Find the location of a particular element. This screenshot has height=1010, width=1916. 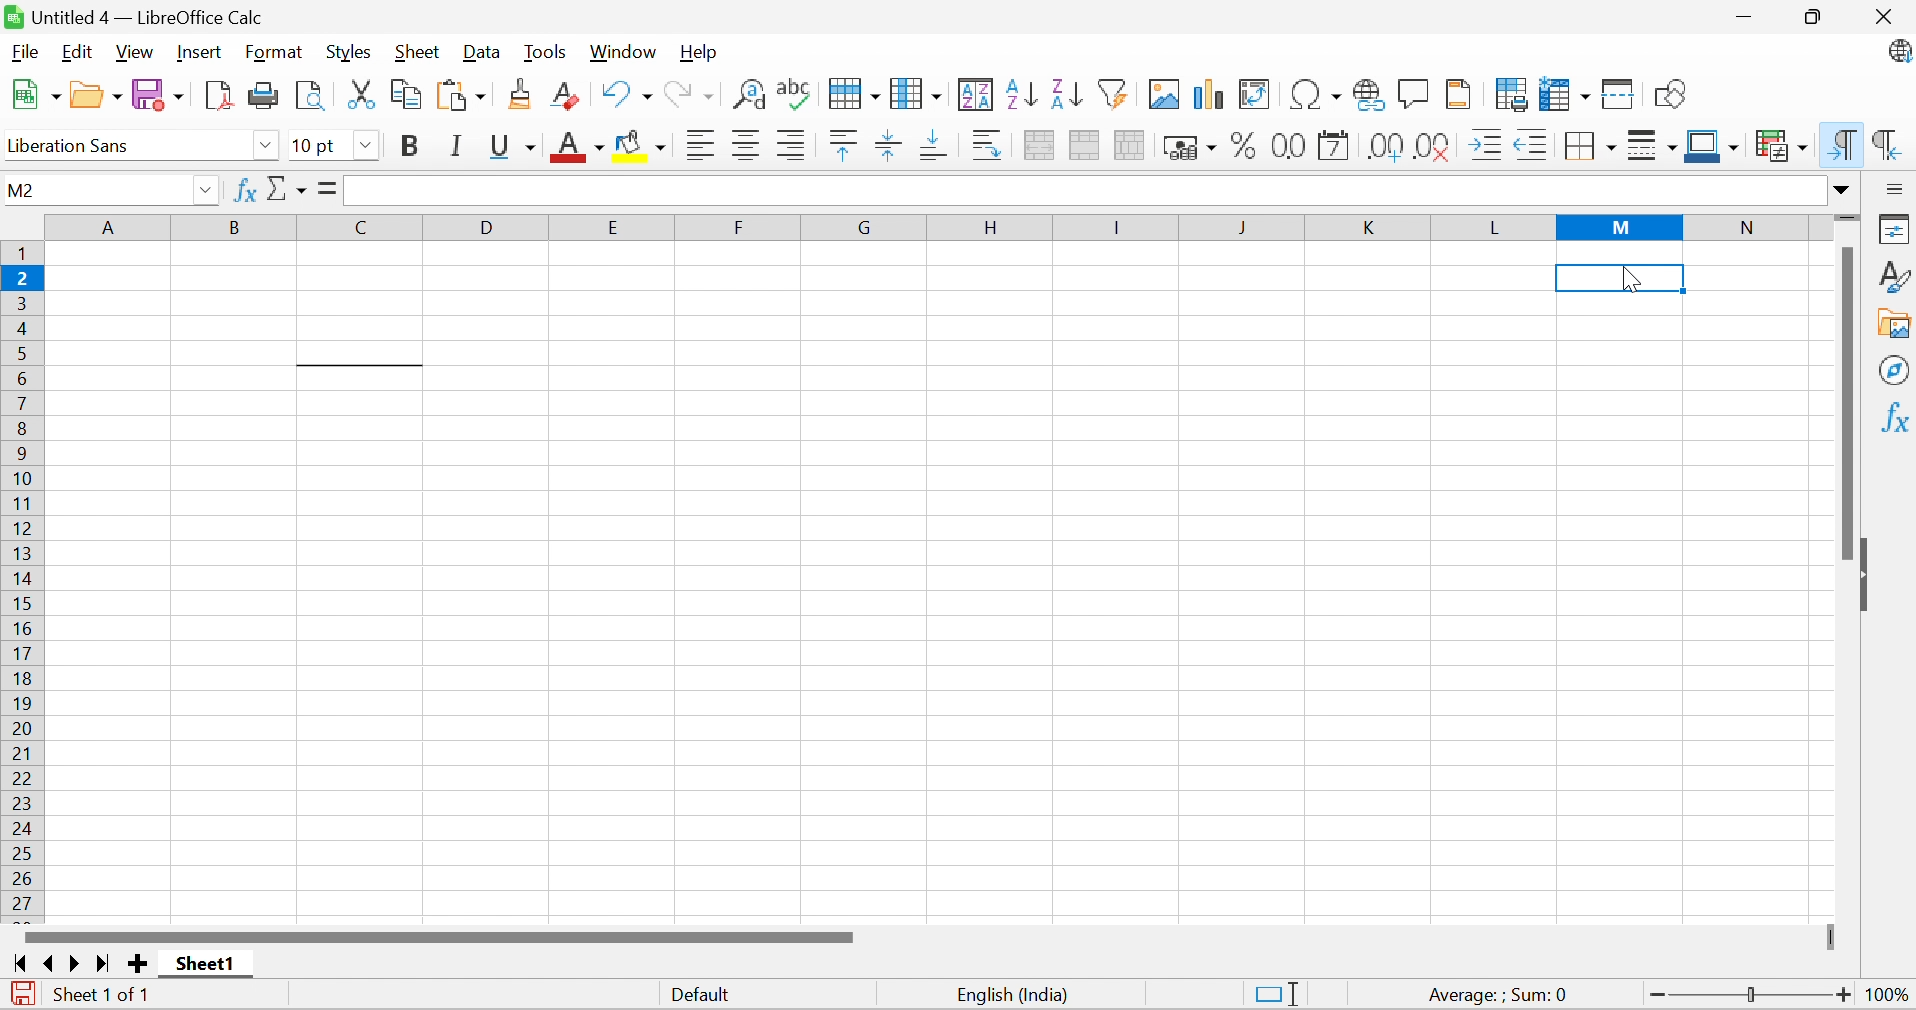

Input line is located at coordinates (1085, 191).